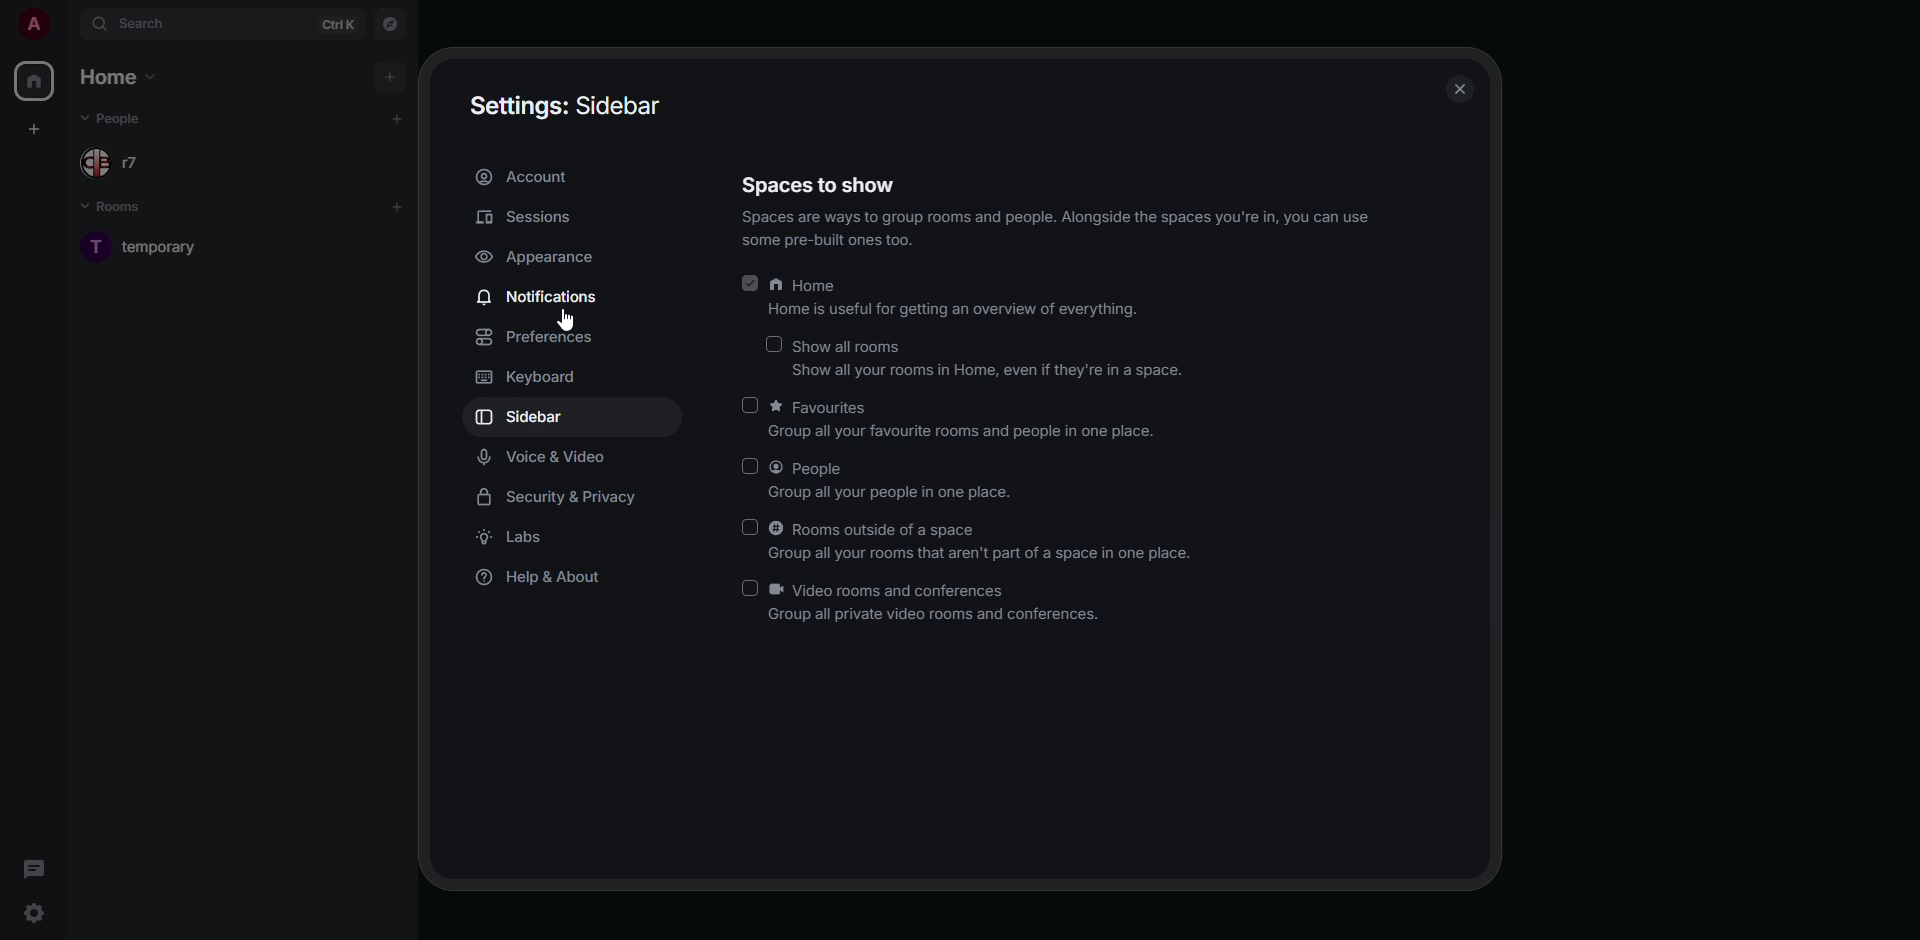  Describe the element at coordinates (750, 524) in the screenshot. I see `click to enable` at that location.